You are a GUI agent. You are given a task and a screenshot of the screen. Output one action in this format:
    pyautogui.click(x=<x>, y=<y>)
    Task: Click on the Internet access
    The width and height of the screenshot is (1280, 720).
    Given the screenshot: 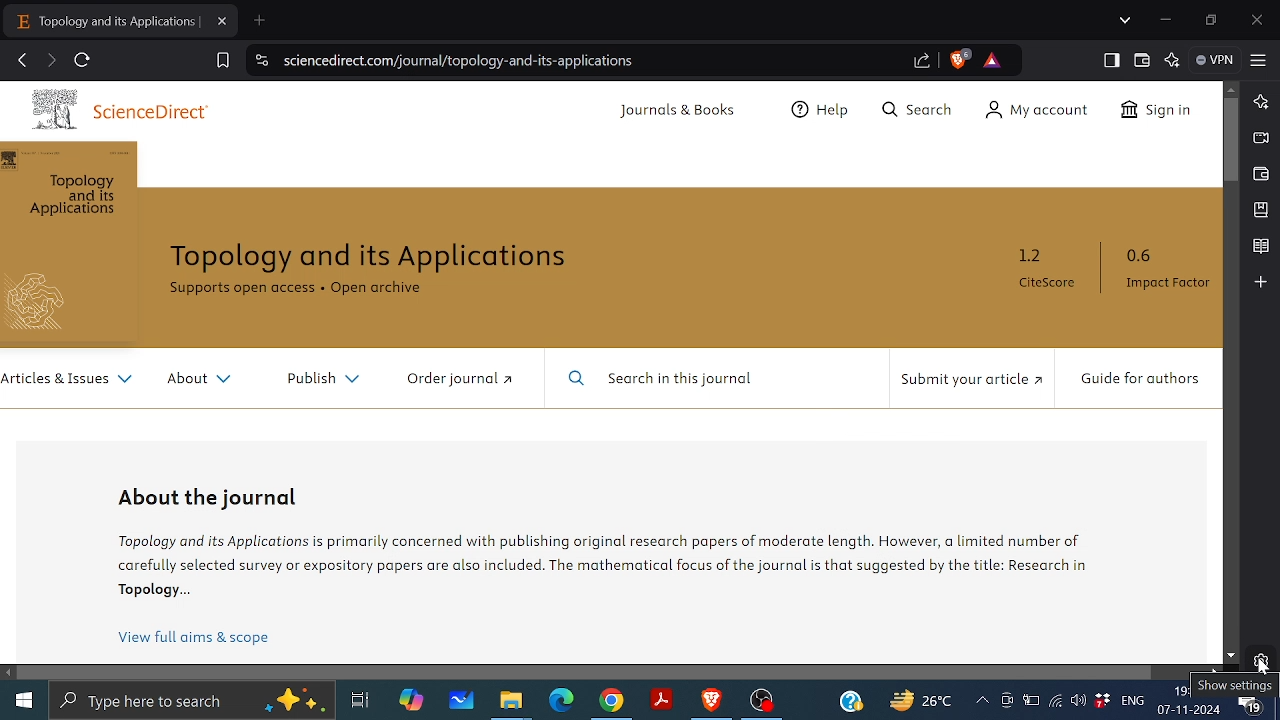 What is the action you would take?
    pyautogui.click(x=1056, y=703)
    